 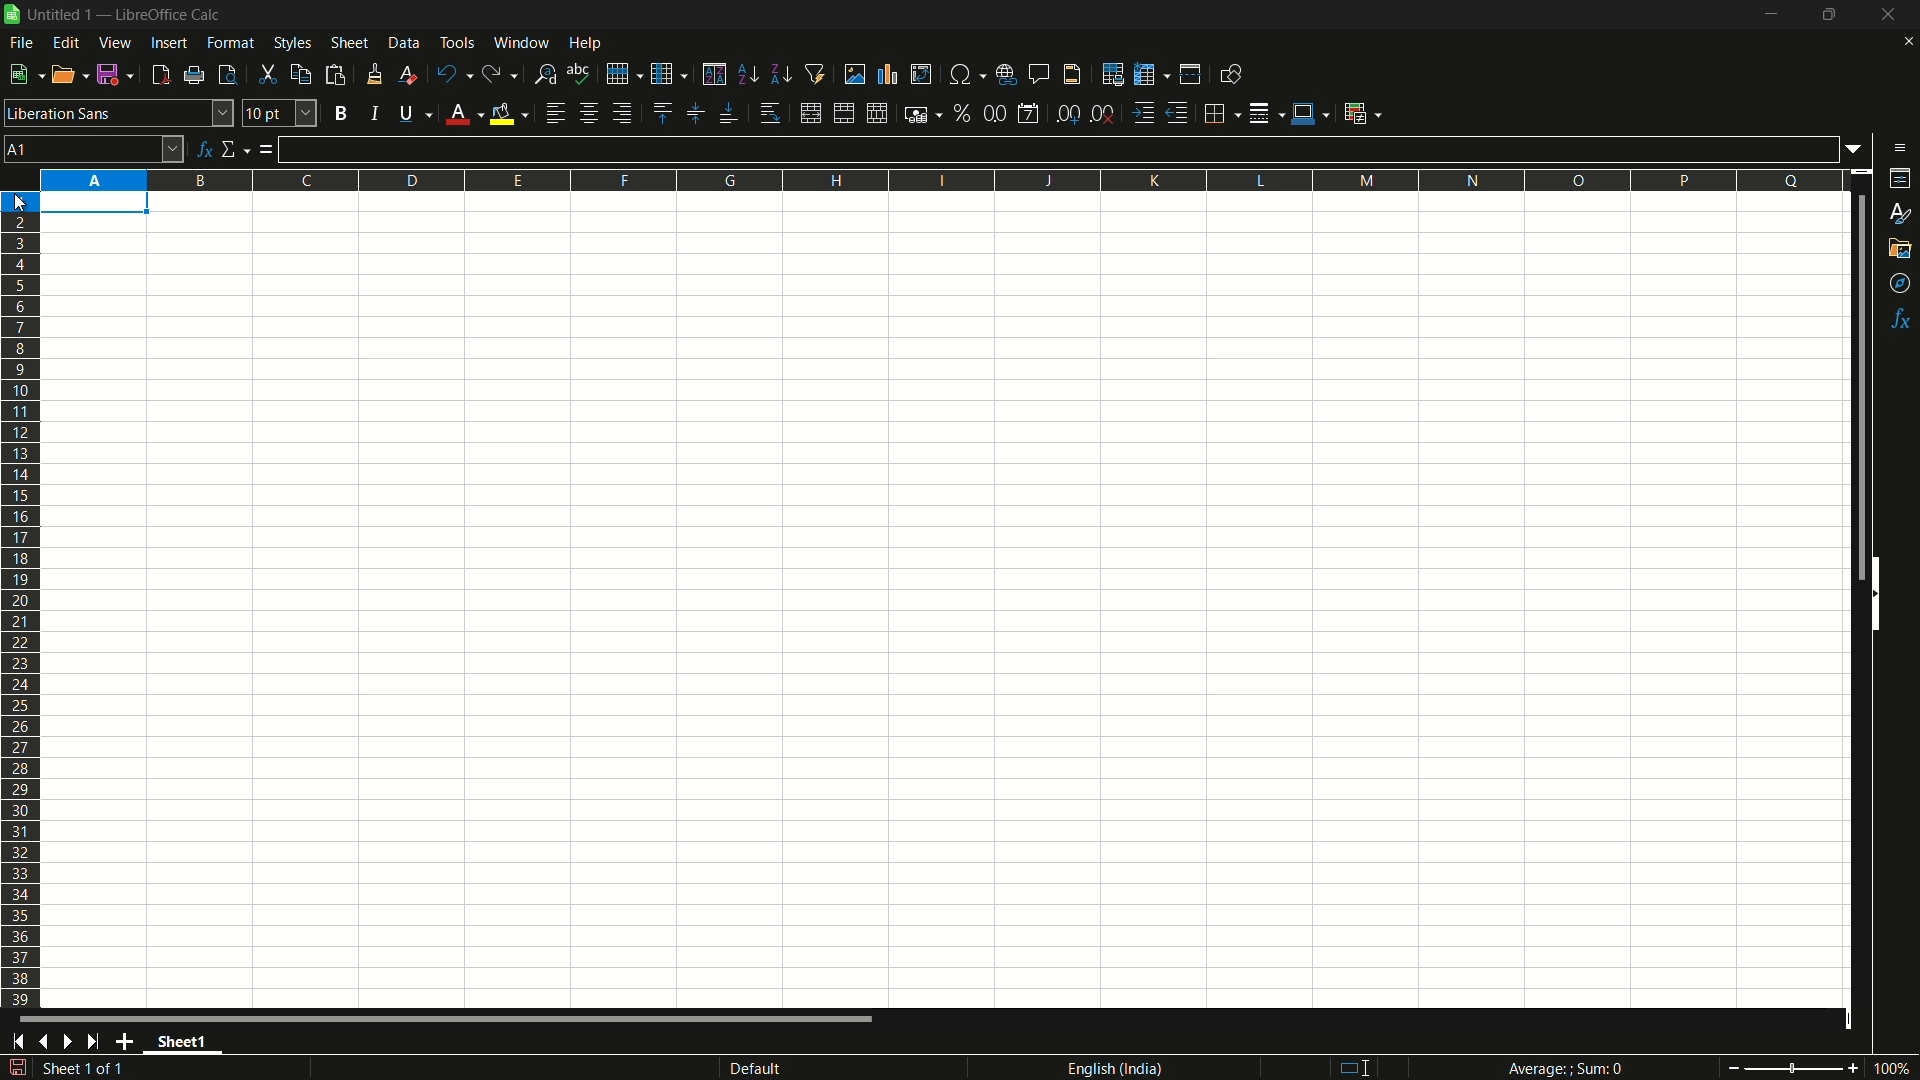 What do you see at coordinates (160, 75) in the screenshot?
I see `export directly as pdf` at bounding box center [160, 75].